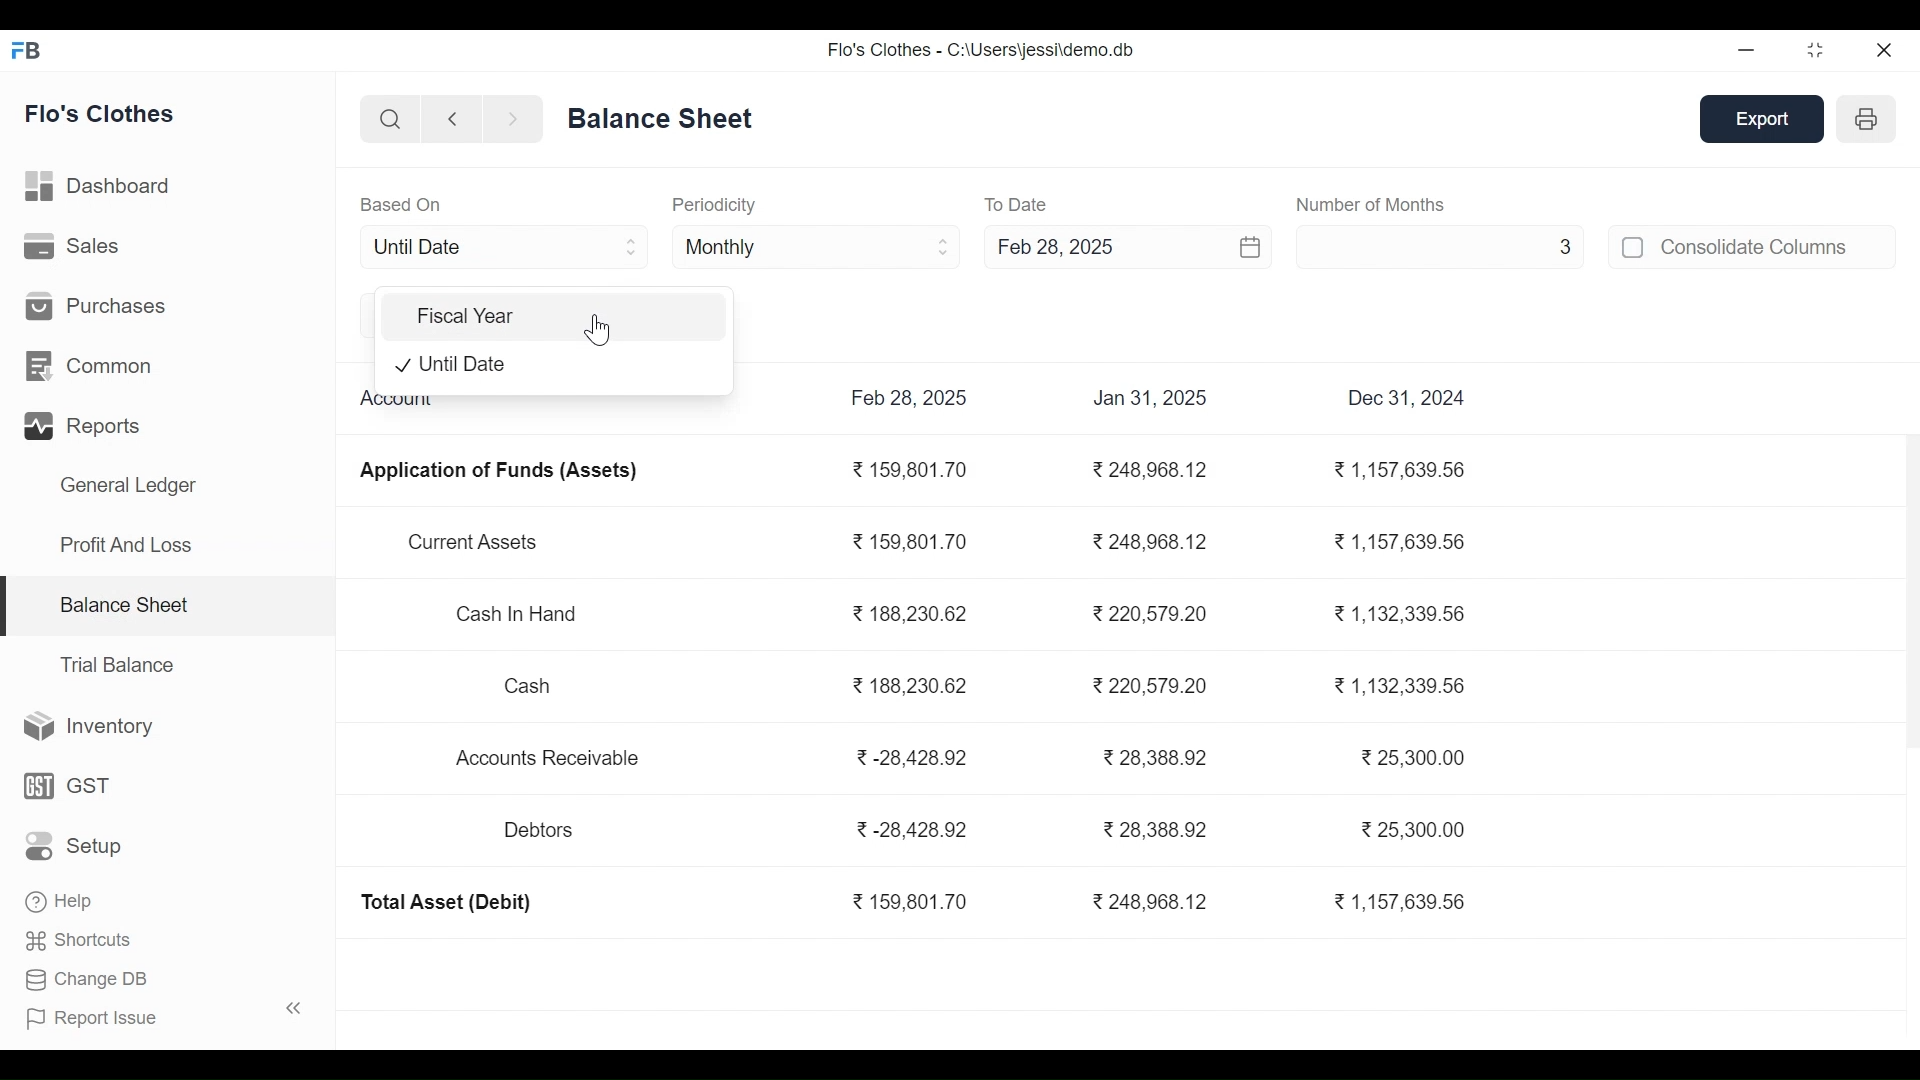  Describe the element at coordinates (101, 190) in the screenshot. I see `dashboard` at that location.